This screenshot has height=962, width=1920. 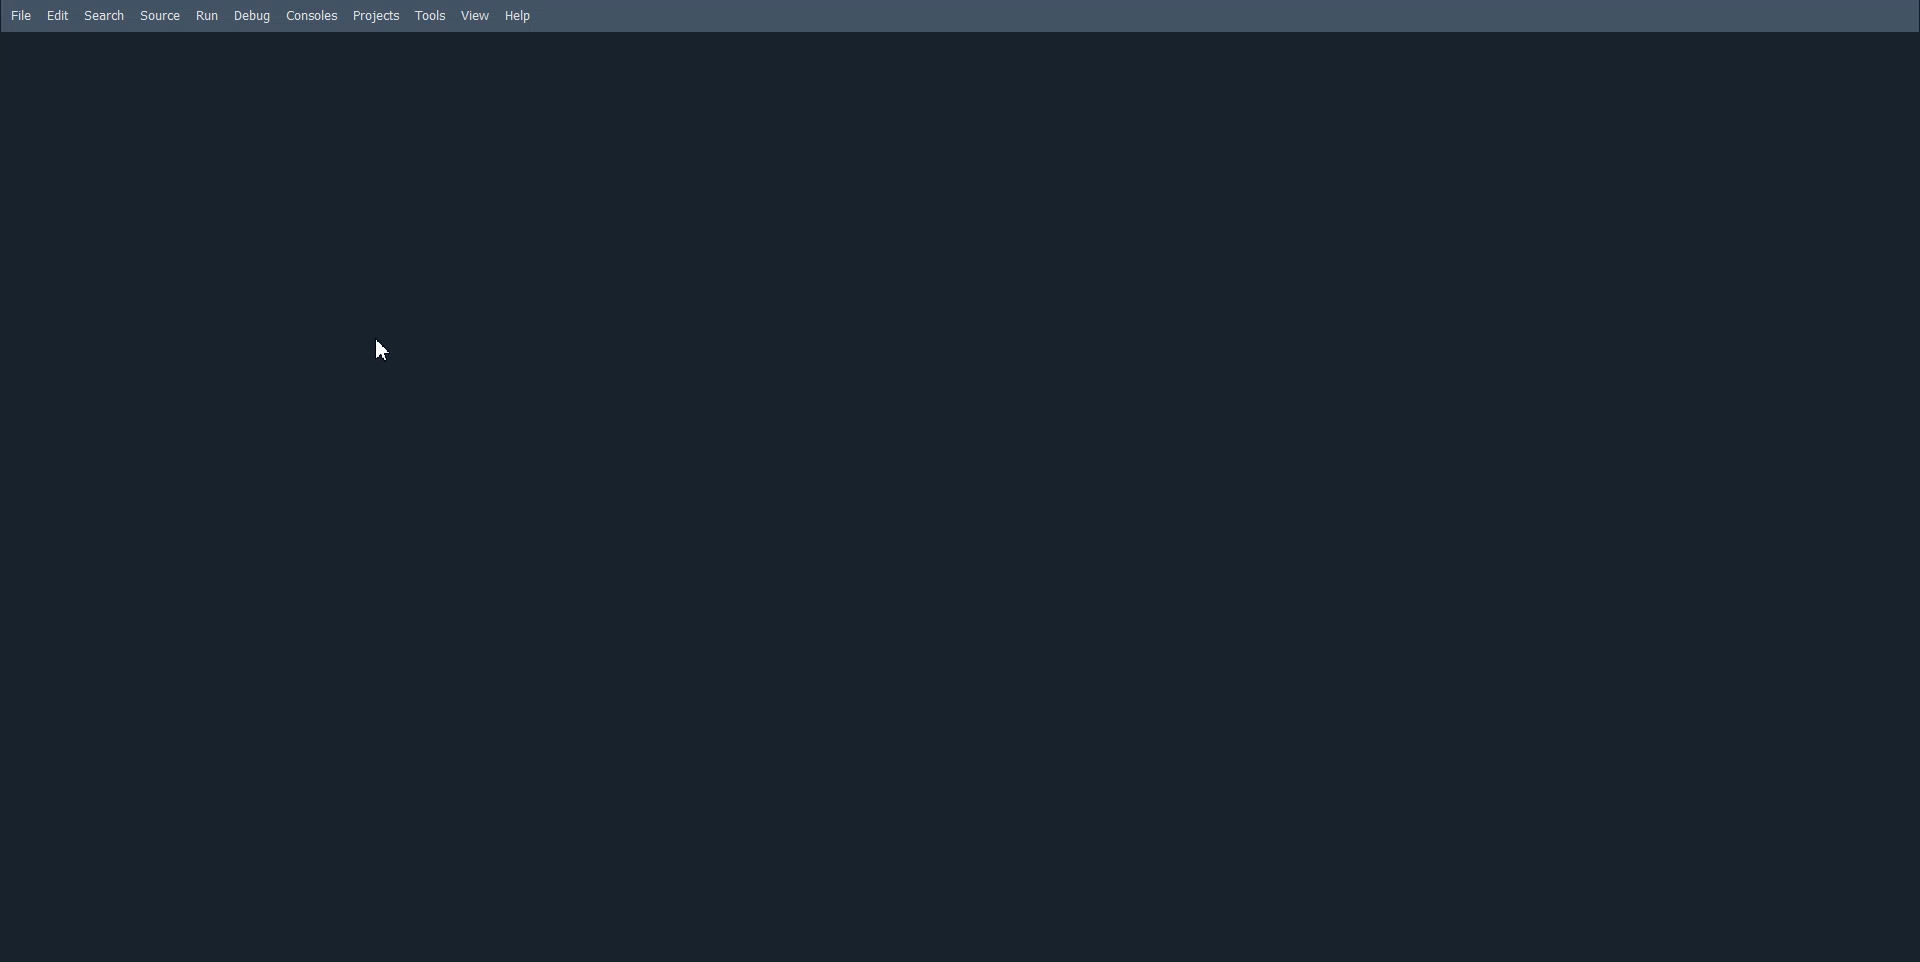 I want to click on File, so click(x=21, y=14).